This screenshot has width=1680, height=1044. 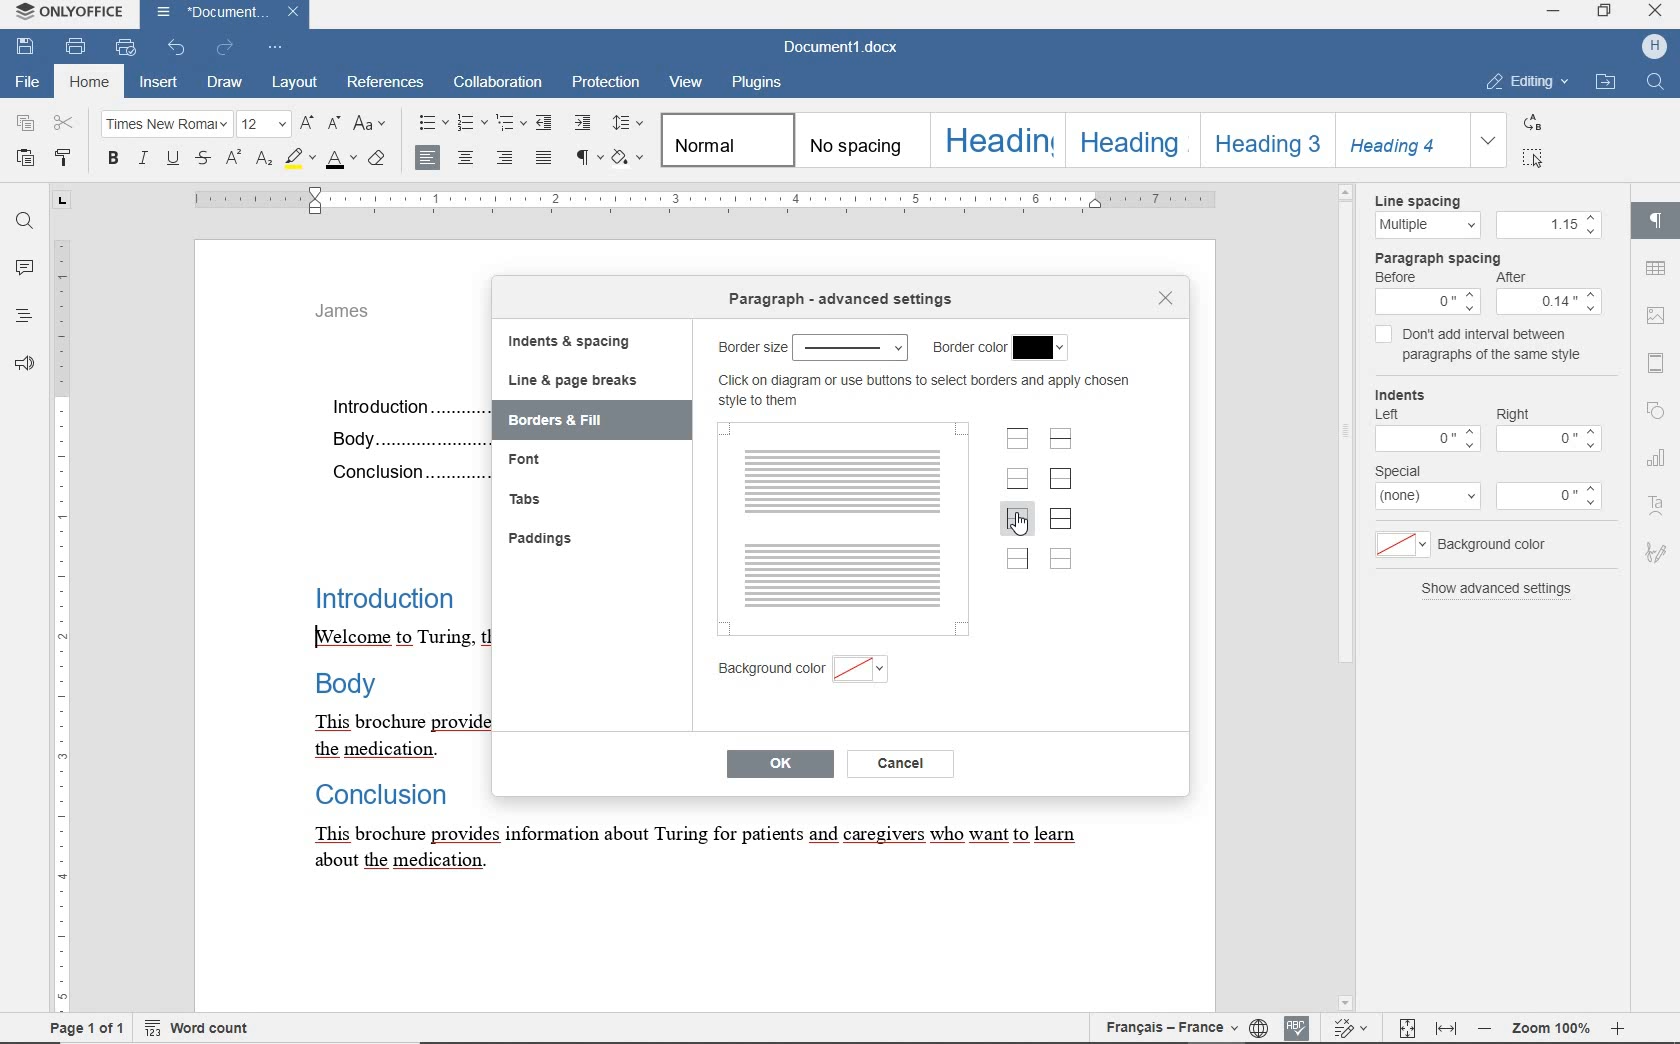 What do you see at coordinates (61, 600) in the screenshot?
I see `ruler` at bounding box center [61, 600].